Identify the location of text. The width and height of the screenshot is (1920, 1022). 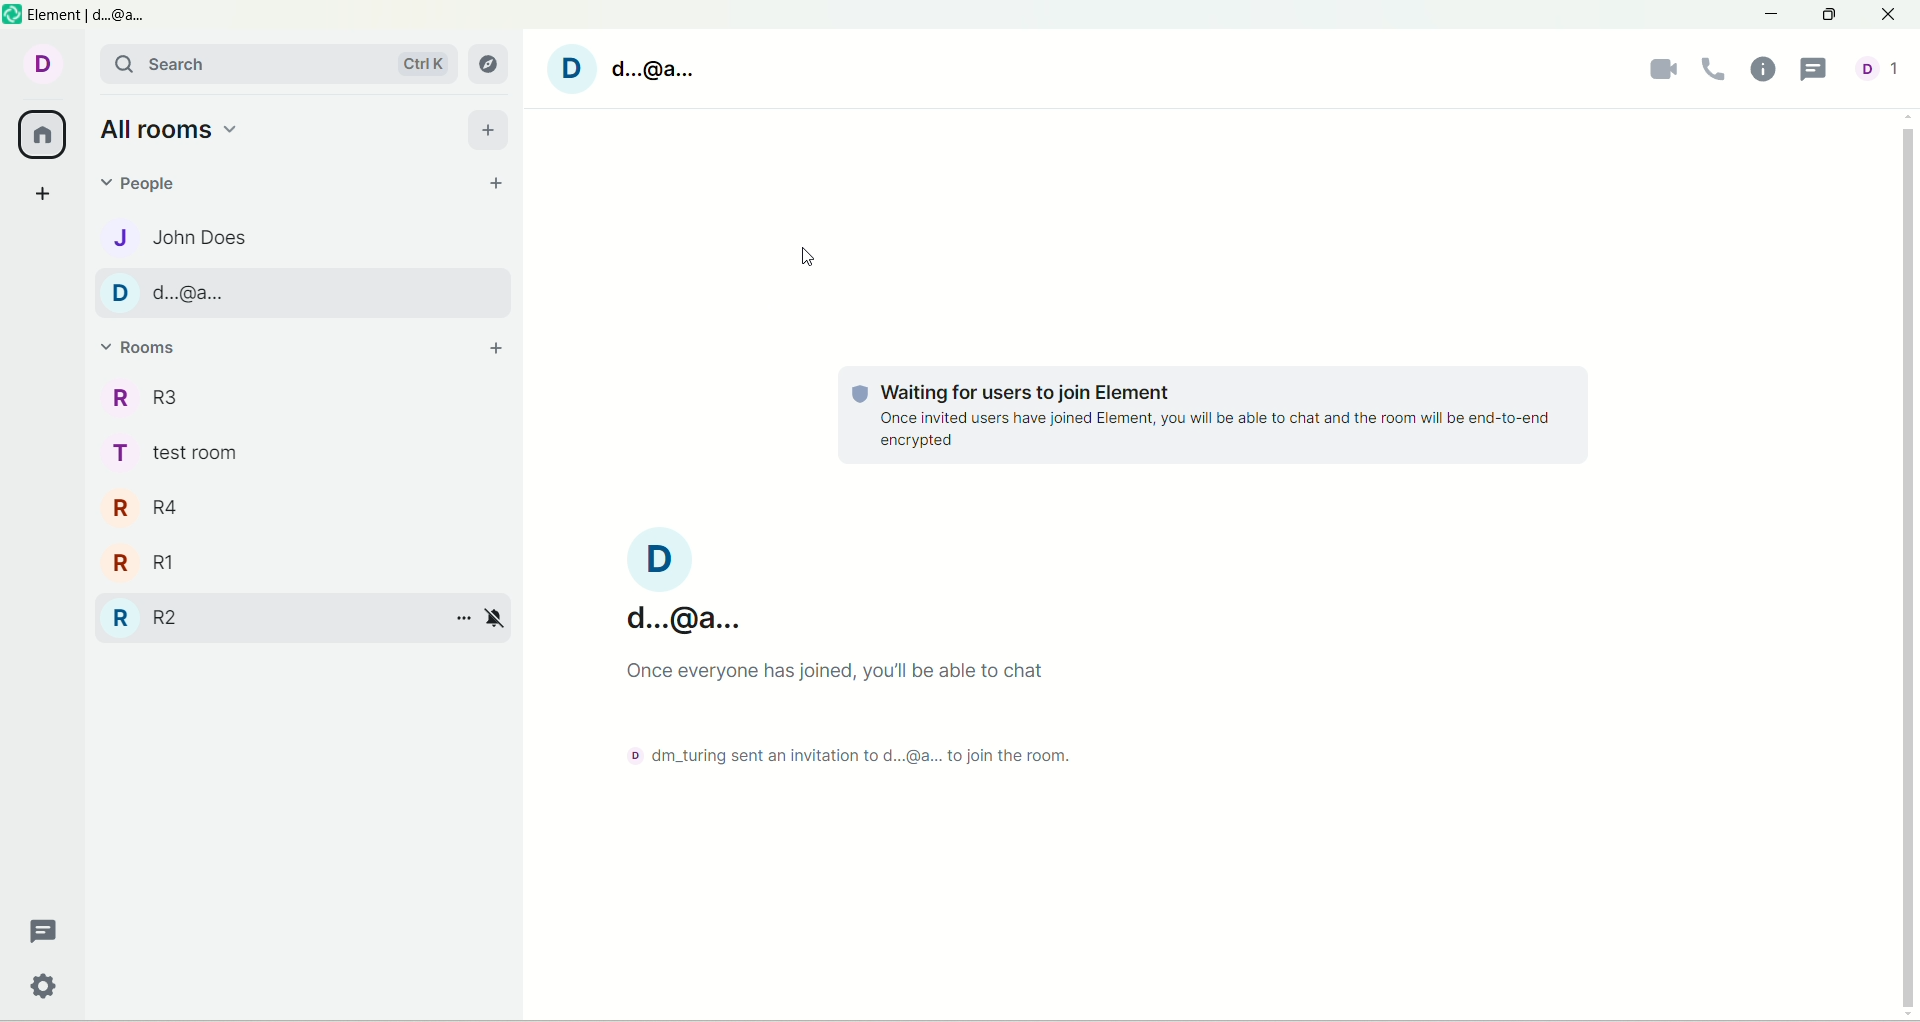
(1201, 417).